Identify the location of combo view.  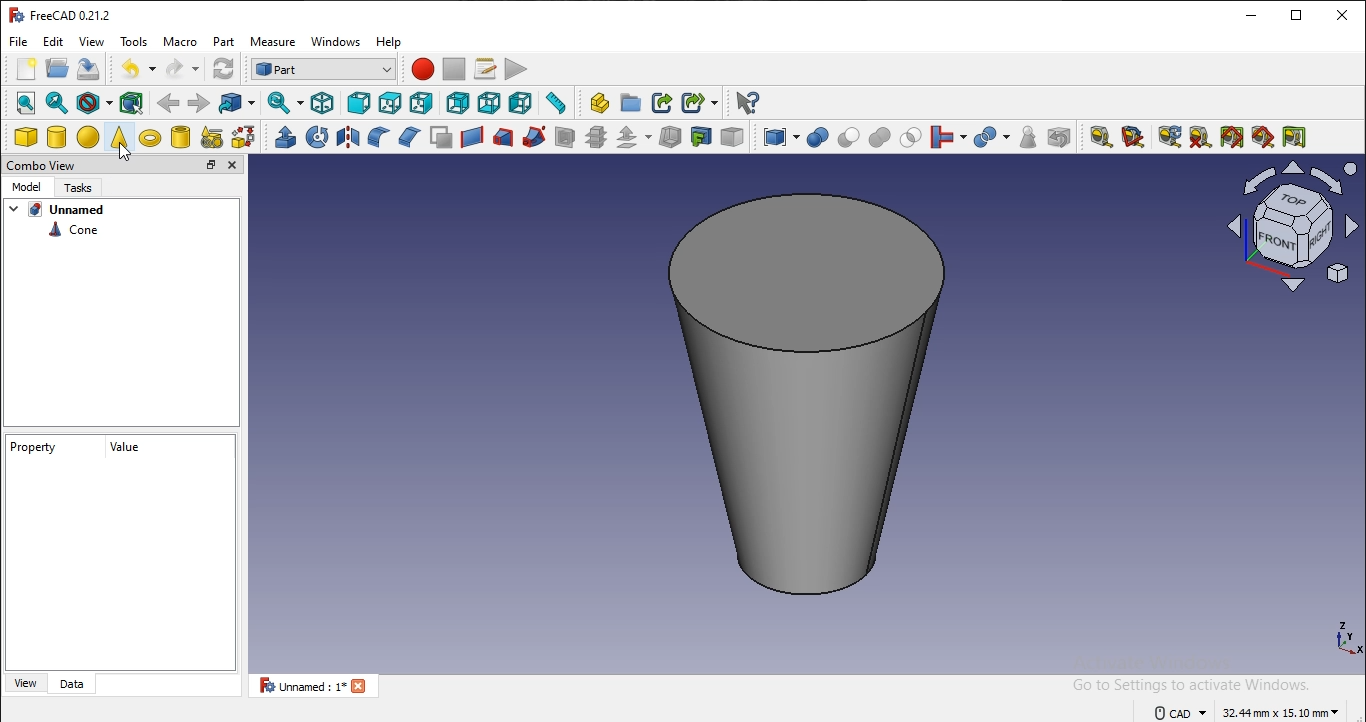
(43, 166).